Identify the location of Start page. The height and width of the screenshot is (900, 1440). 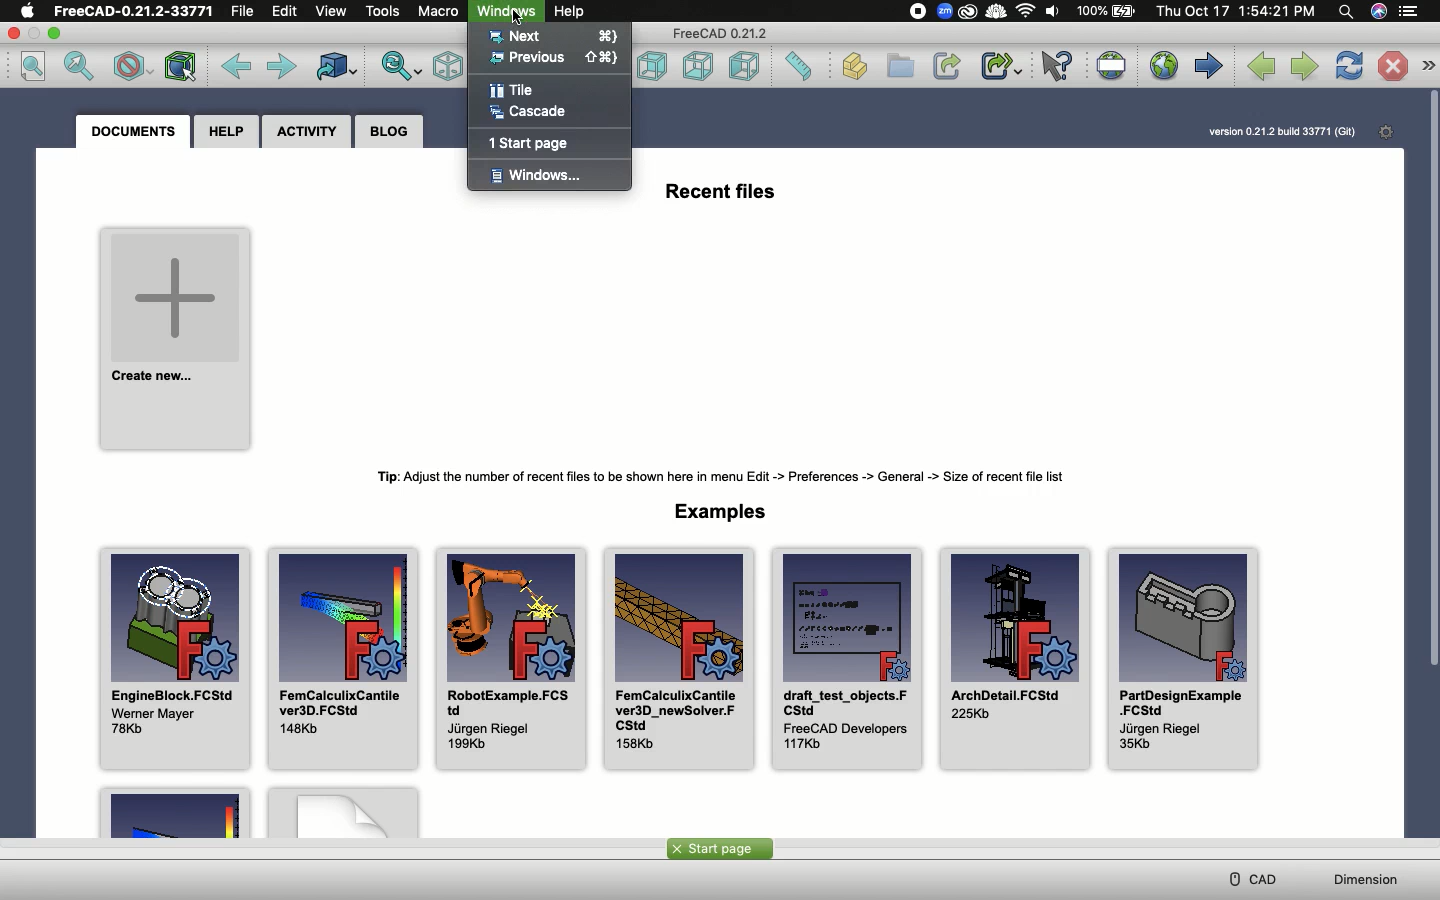
(1208, 64).